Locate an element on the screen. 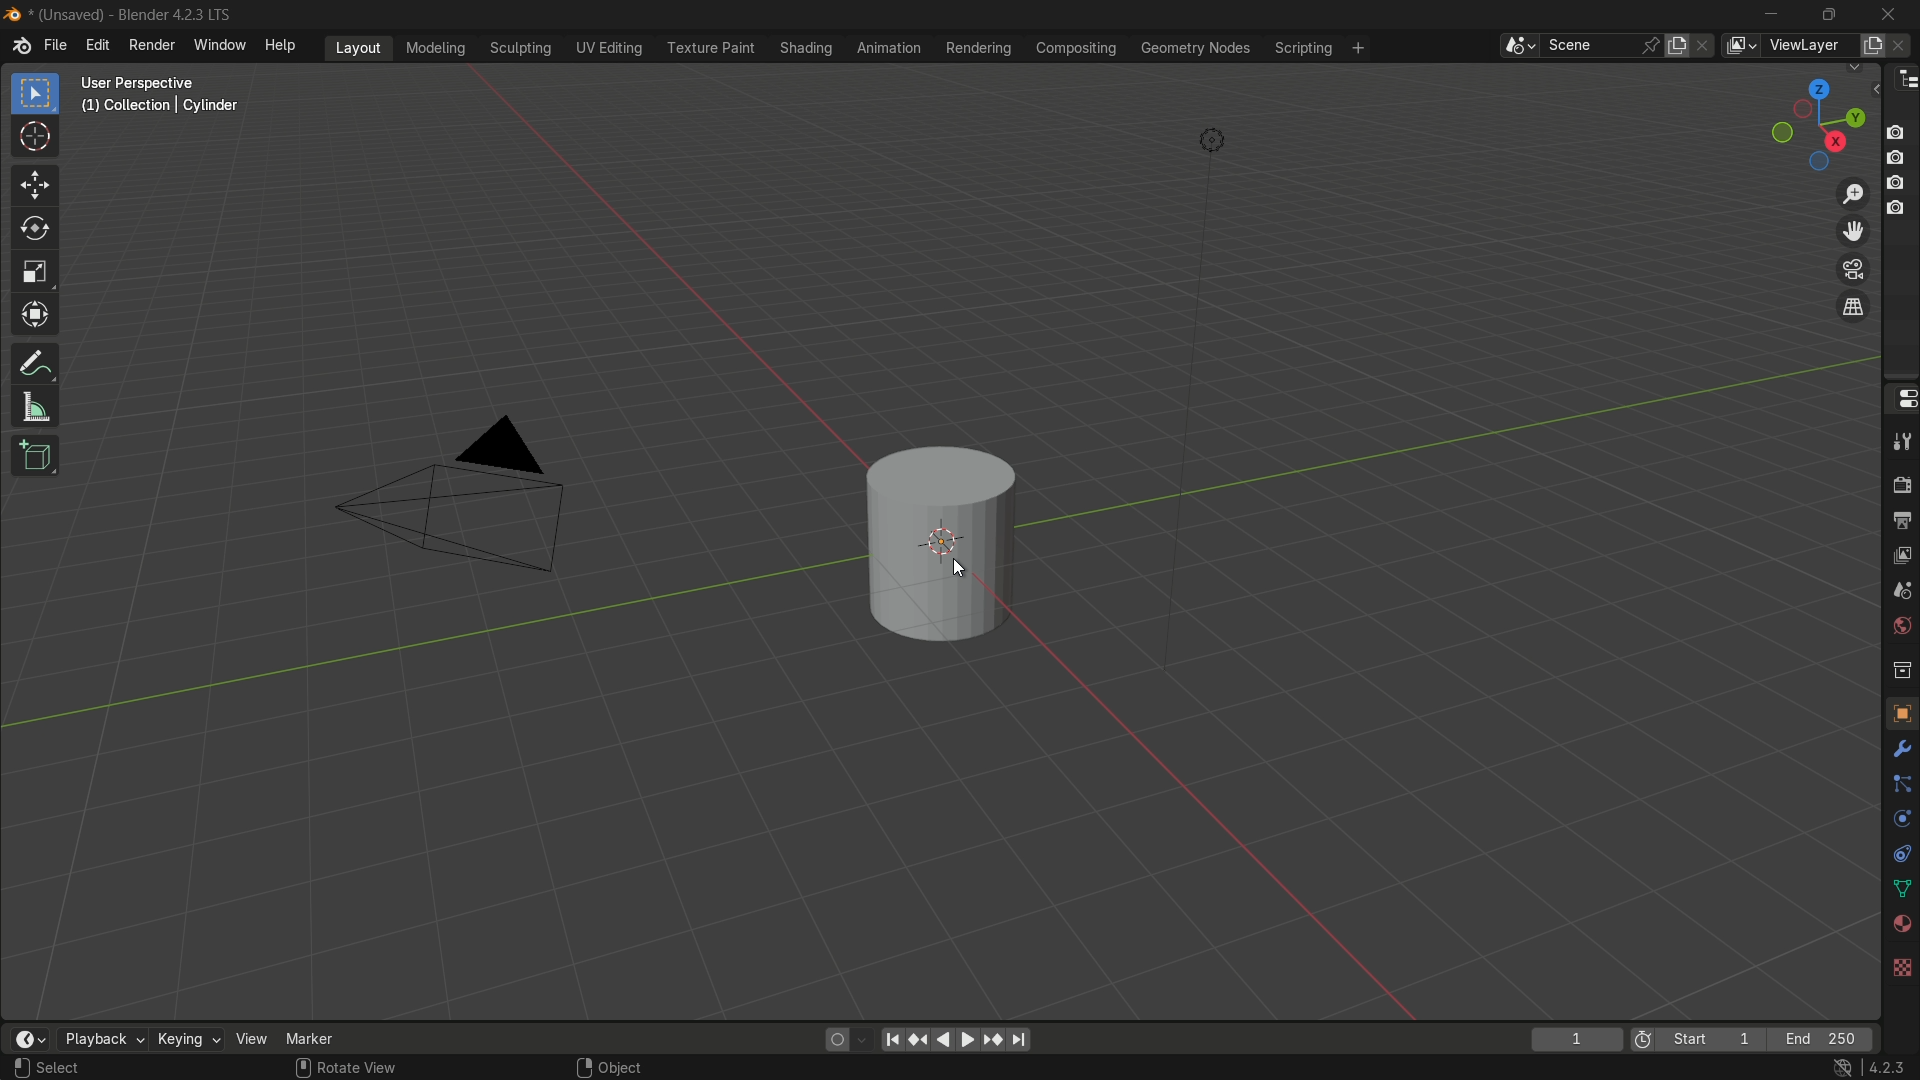  jump to endpoint is located at coordinates (1021, 1040).